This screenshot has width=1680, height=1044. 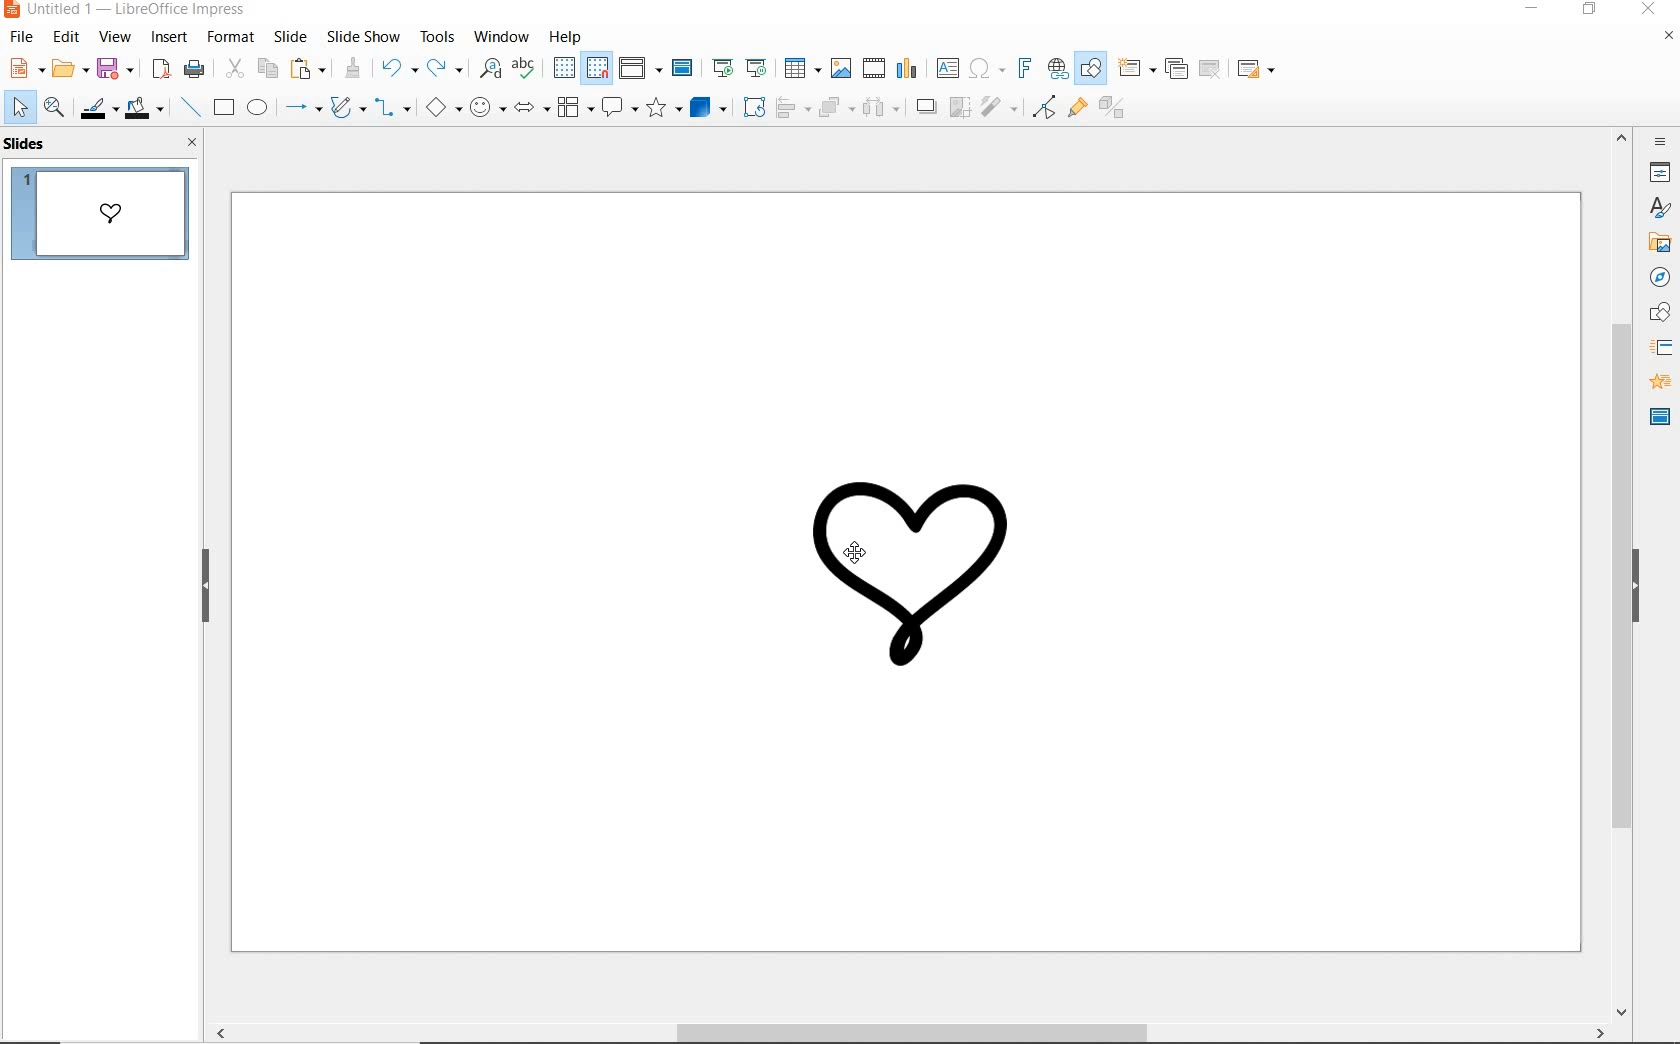 I want to click on insert video, so click(x=873, y=68).